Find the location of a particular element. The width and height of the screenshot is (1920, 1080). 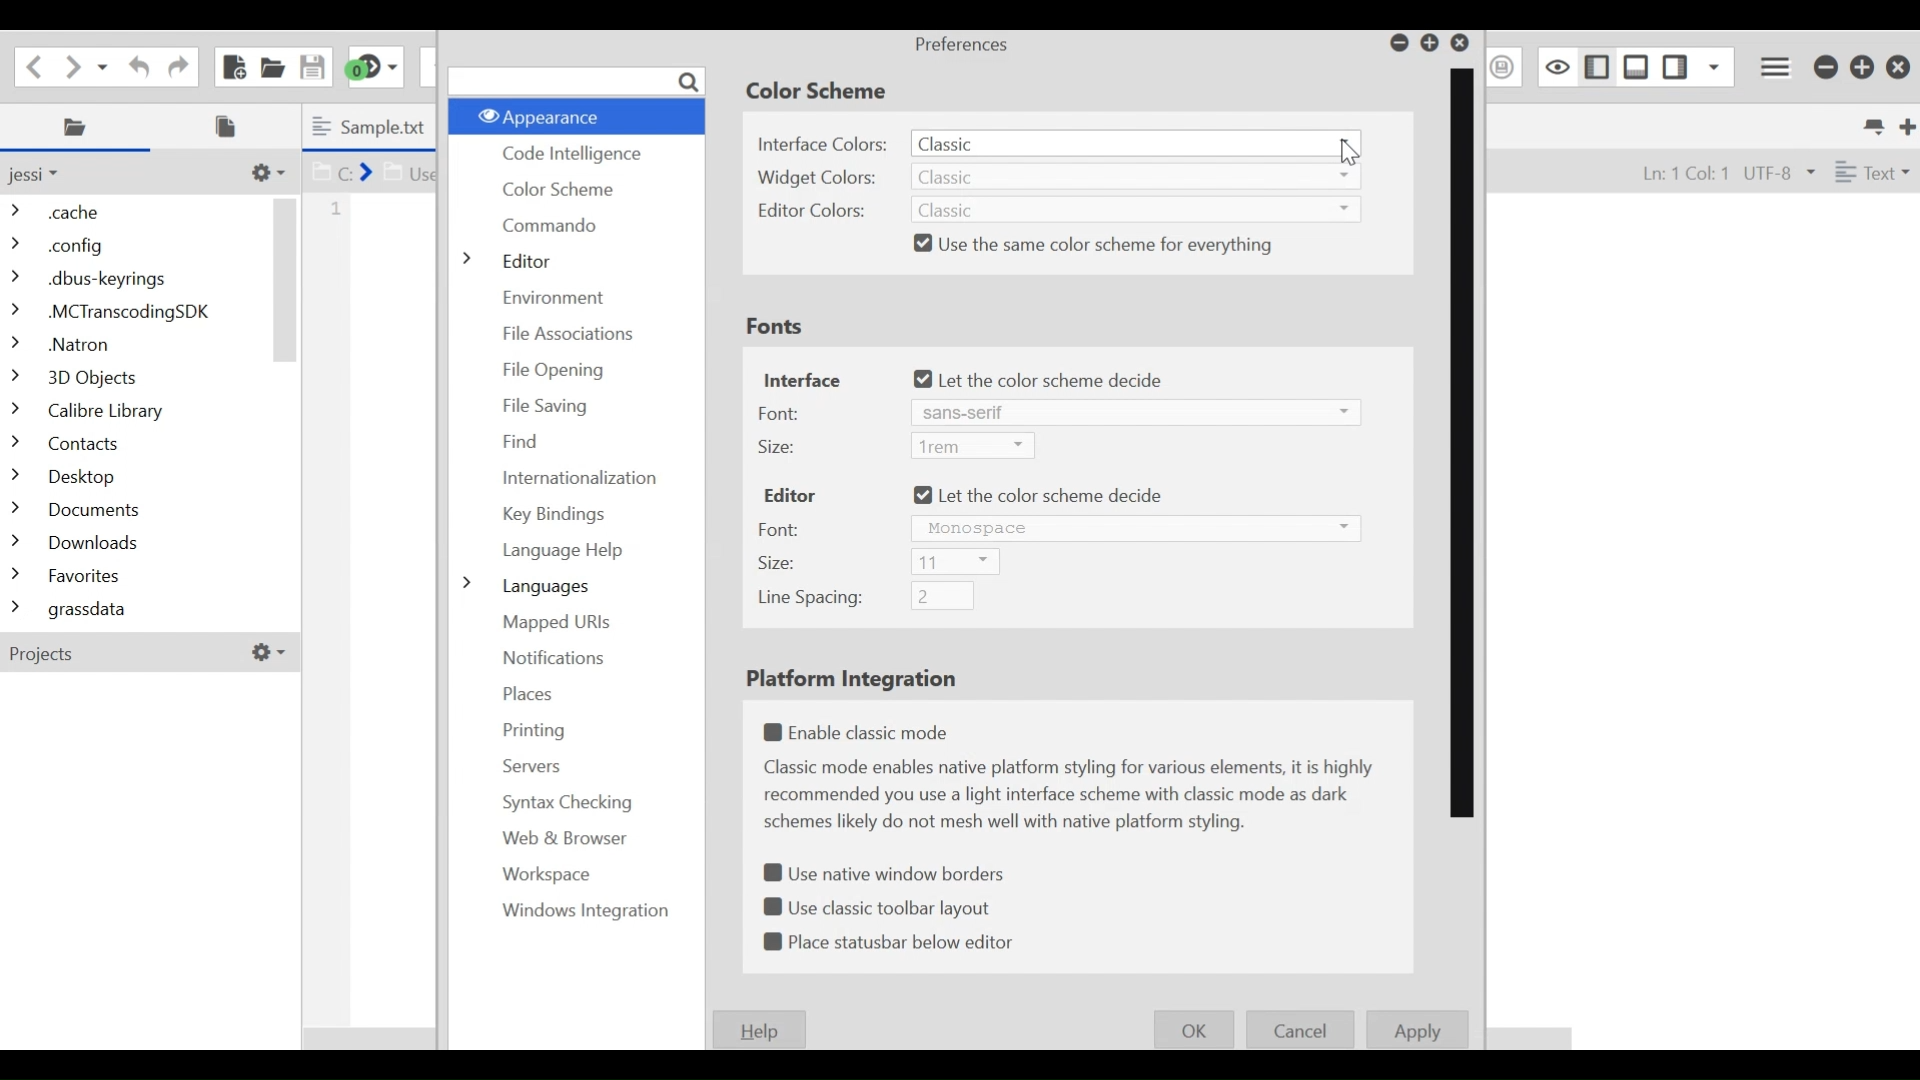

(un)select use native window borders is located at coordinates (890, 870).